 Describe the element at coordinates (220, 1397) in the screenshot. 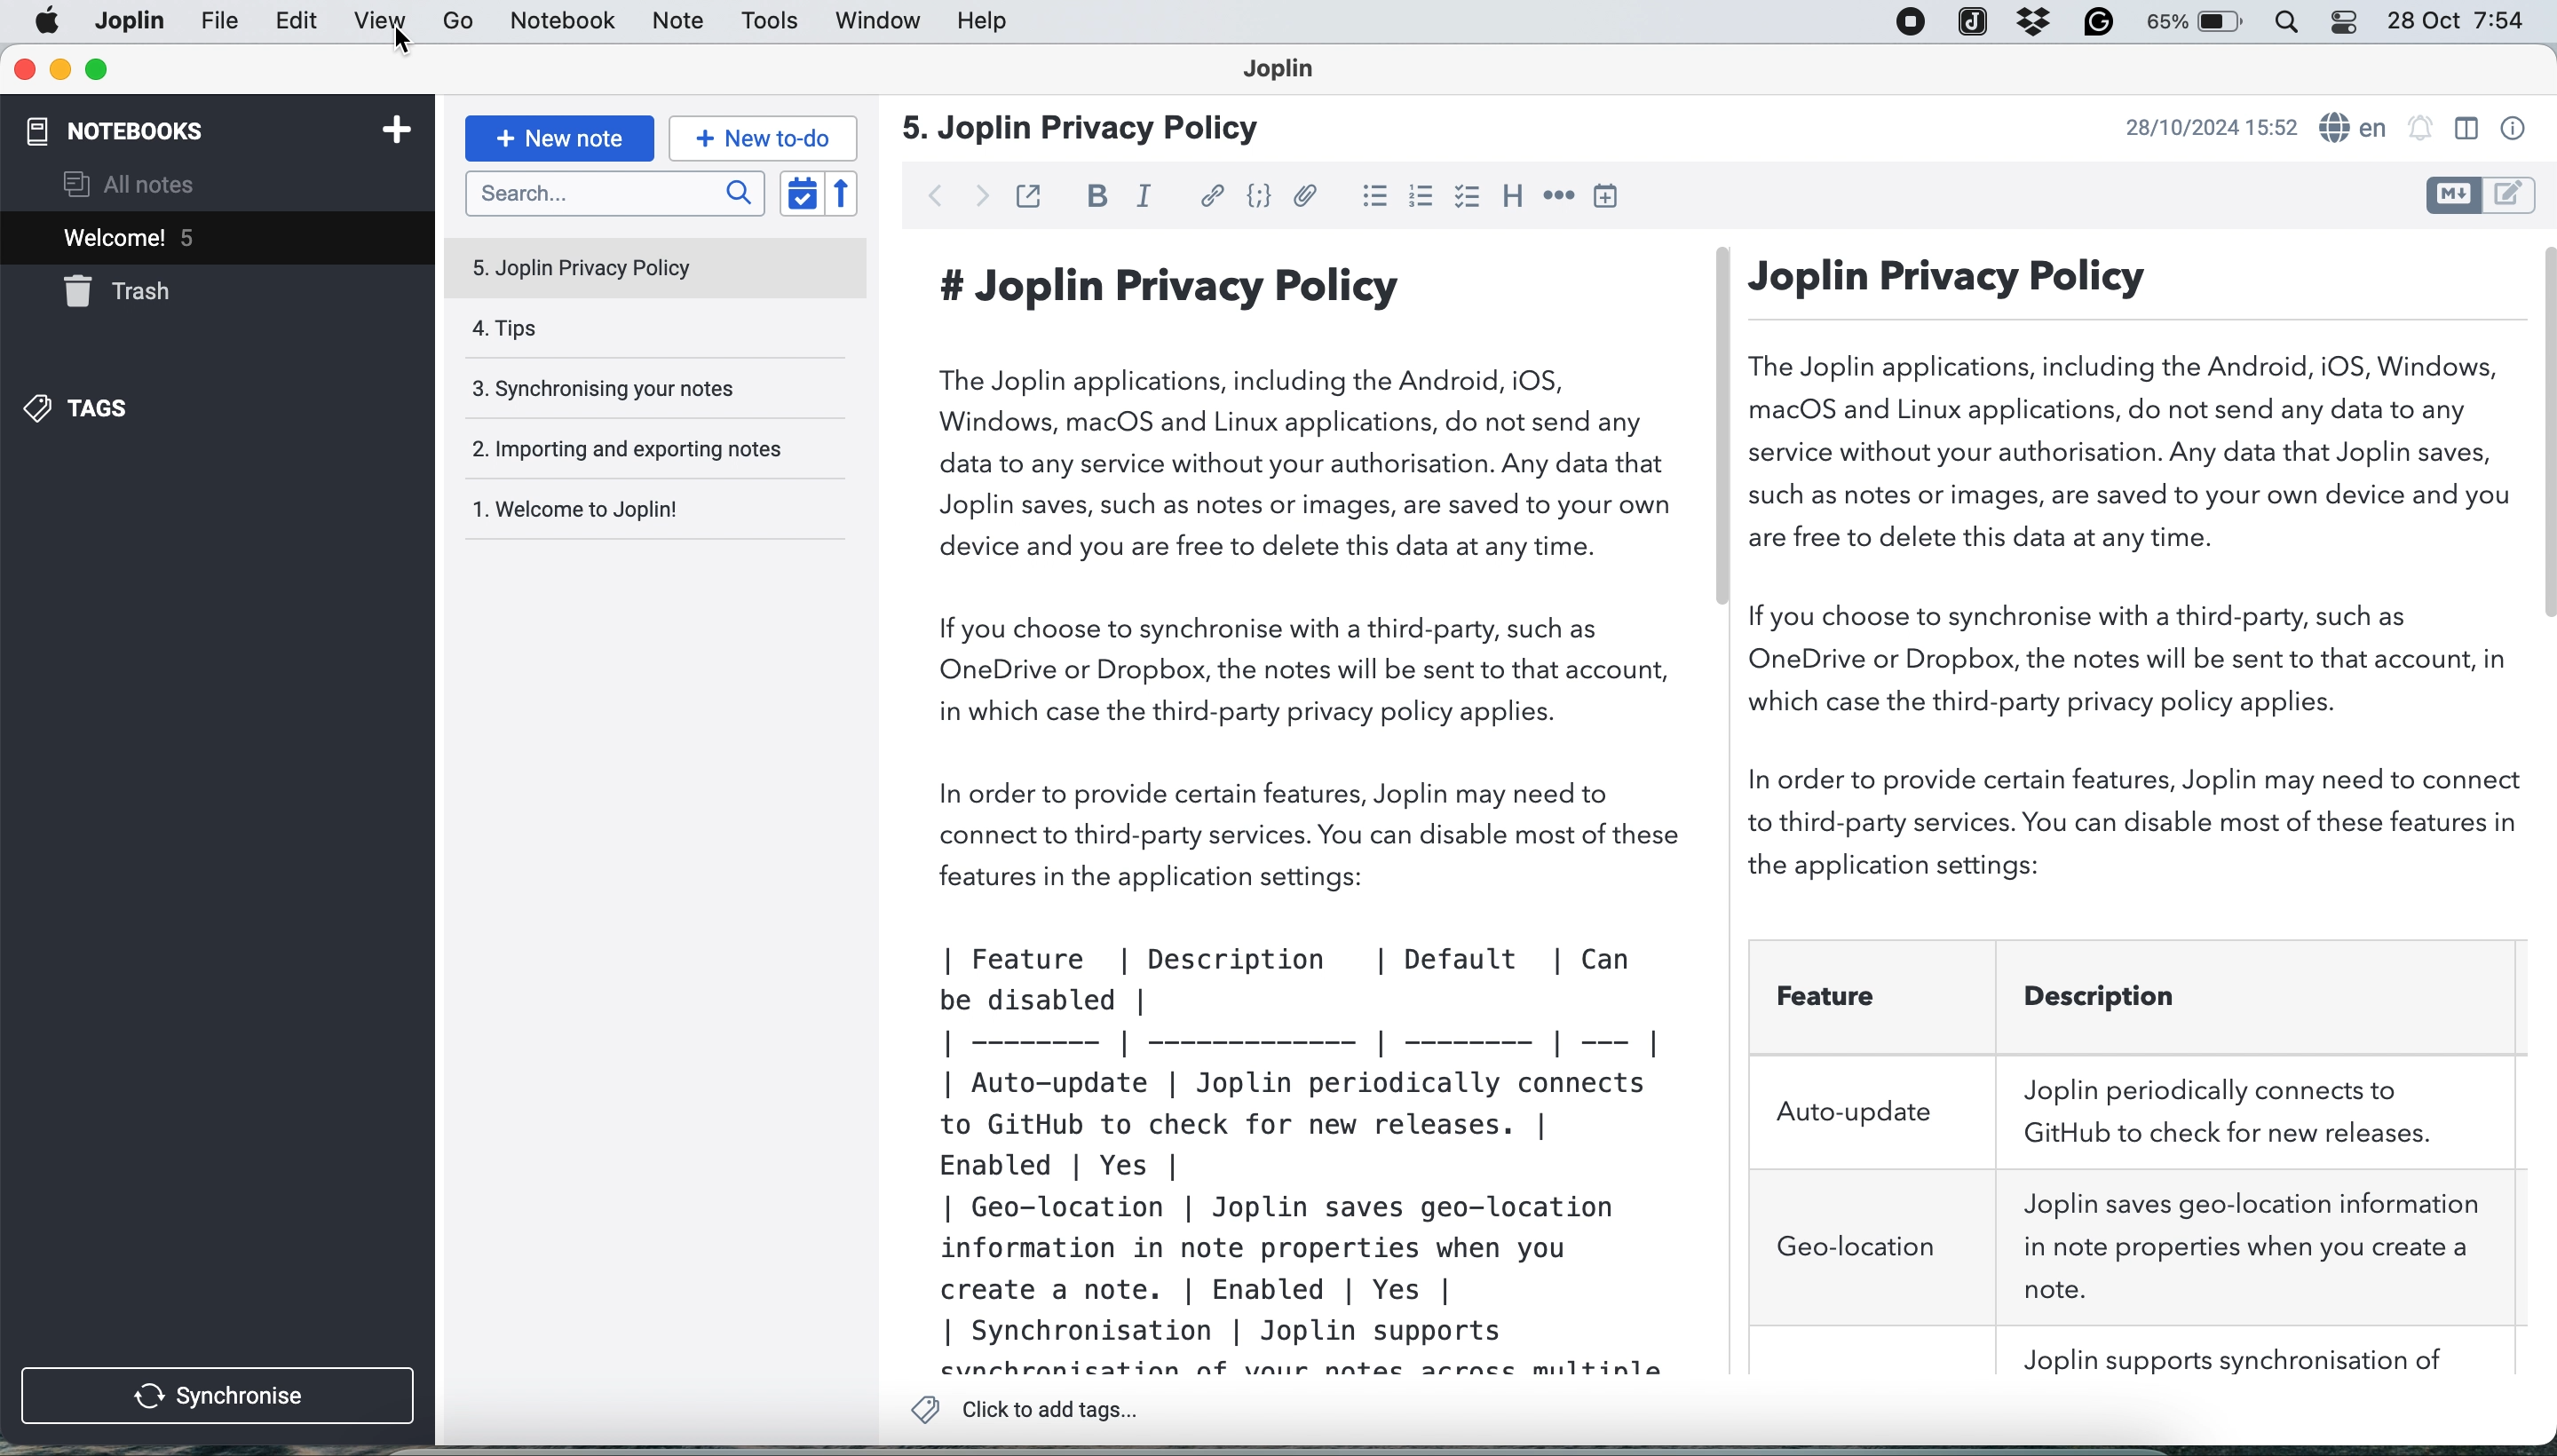

I see `synchronise` at that location.